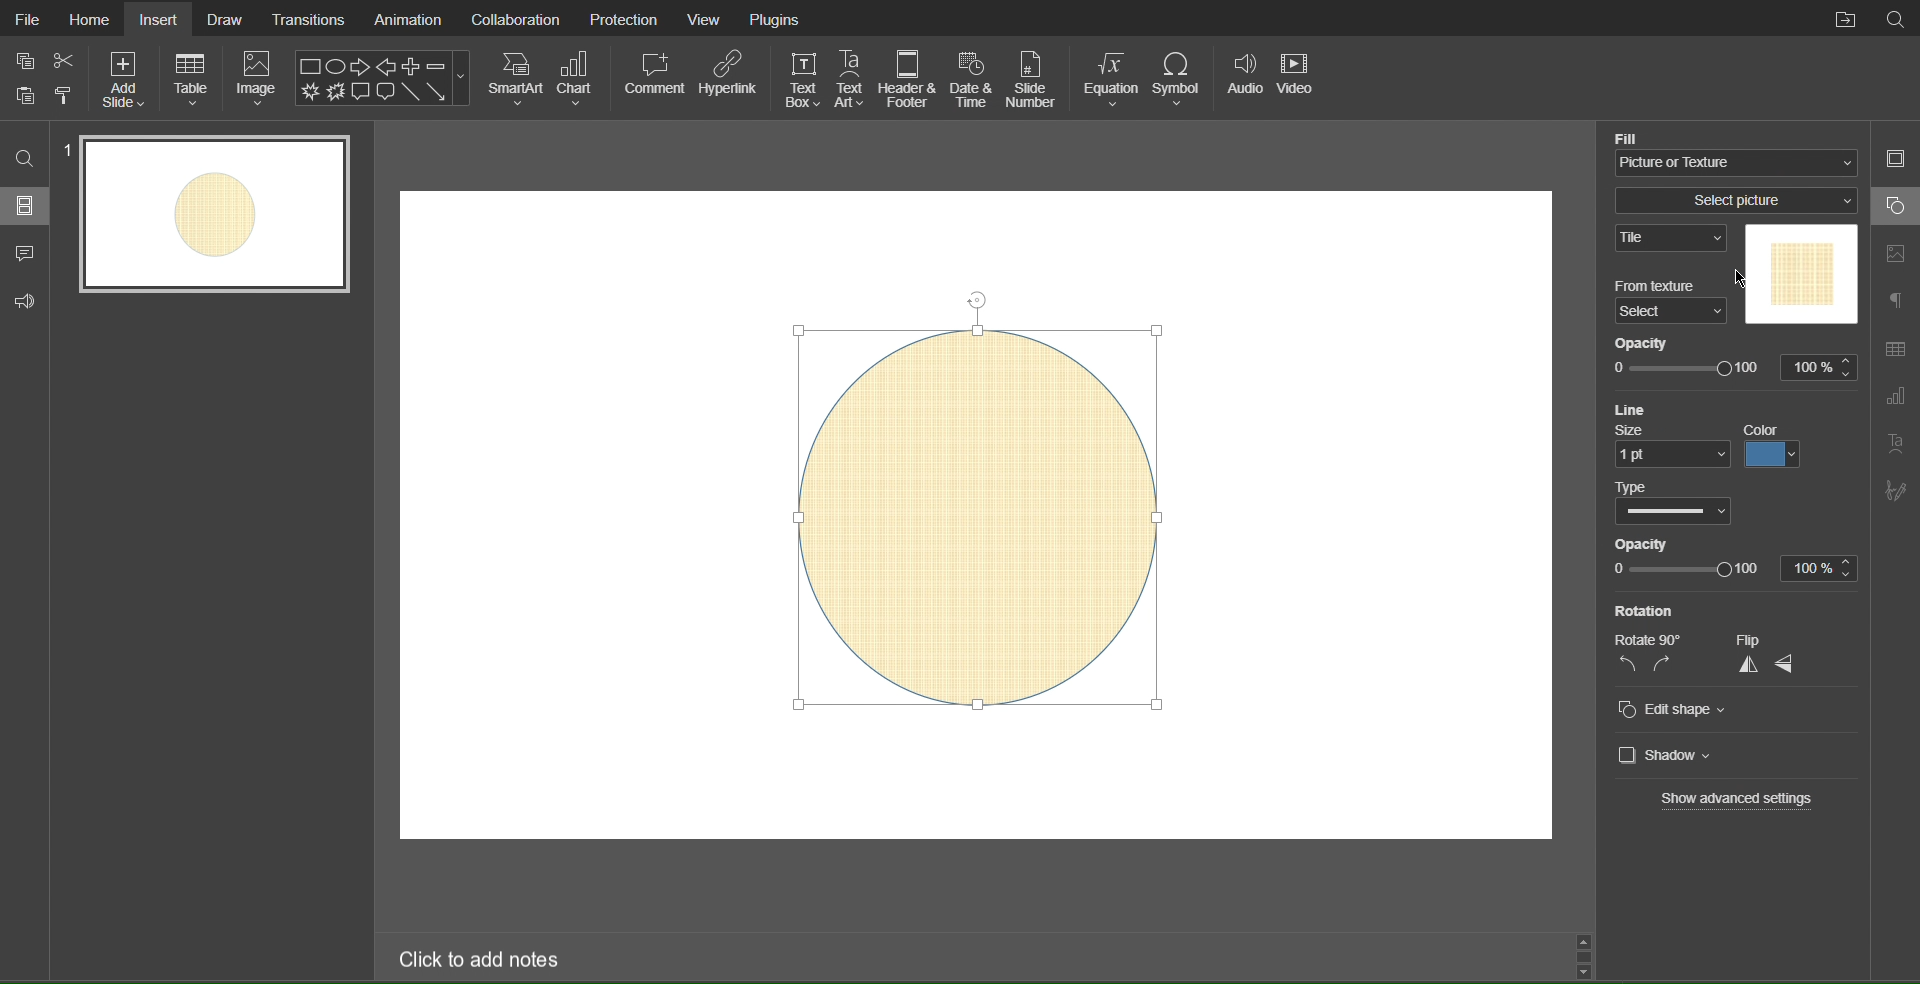 The image size is (1920, 984). I want to click on Table Settings, so click(1894, 345).